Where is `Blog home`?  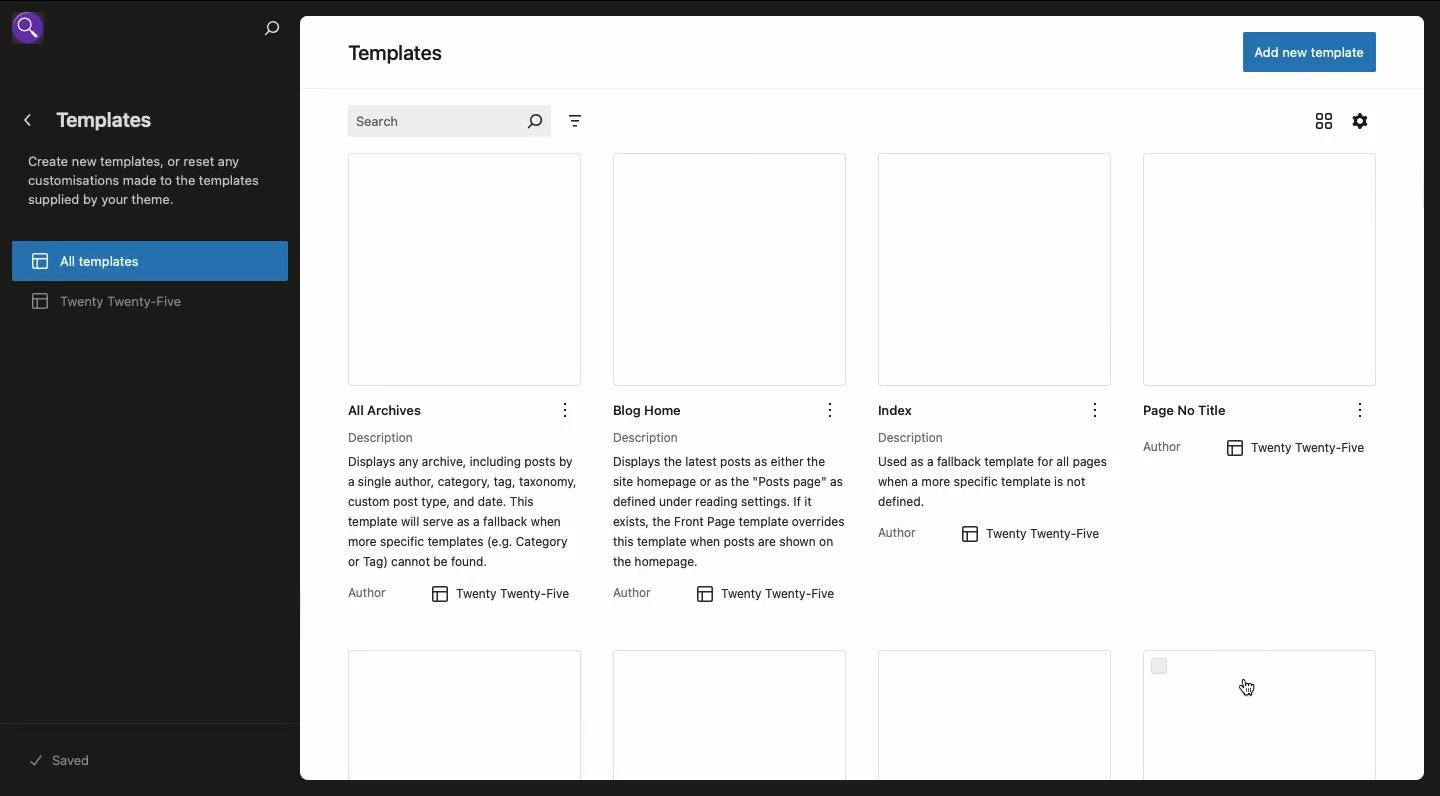 Blog home is located at coordinates (688, 288).